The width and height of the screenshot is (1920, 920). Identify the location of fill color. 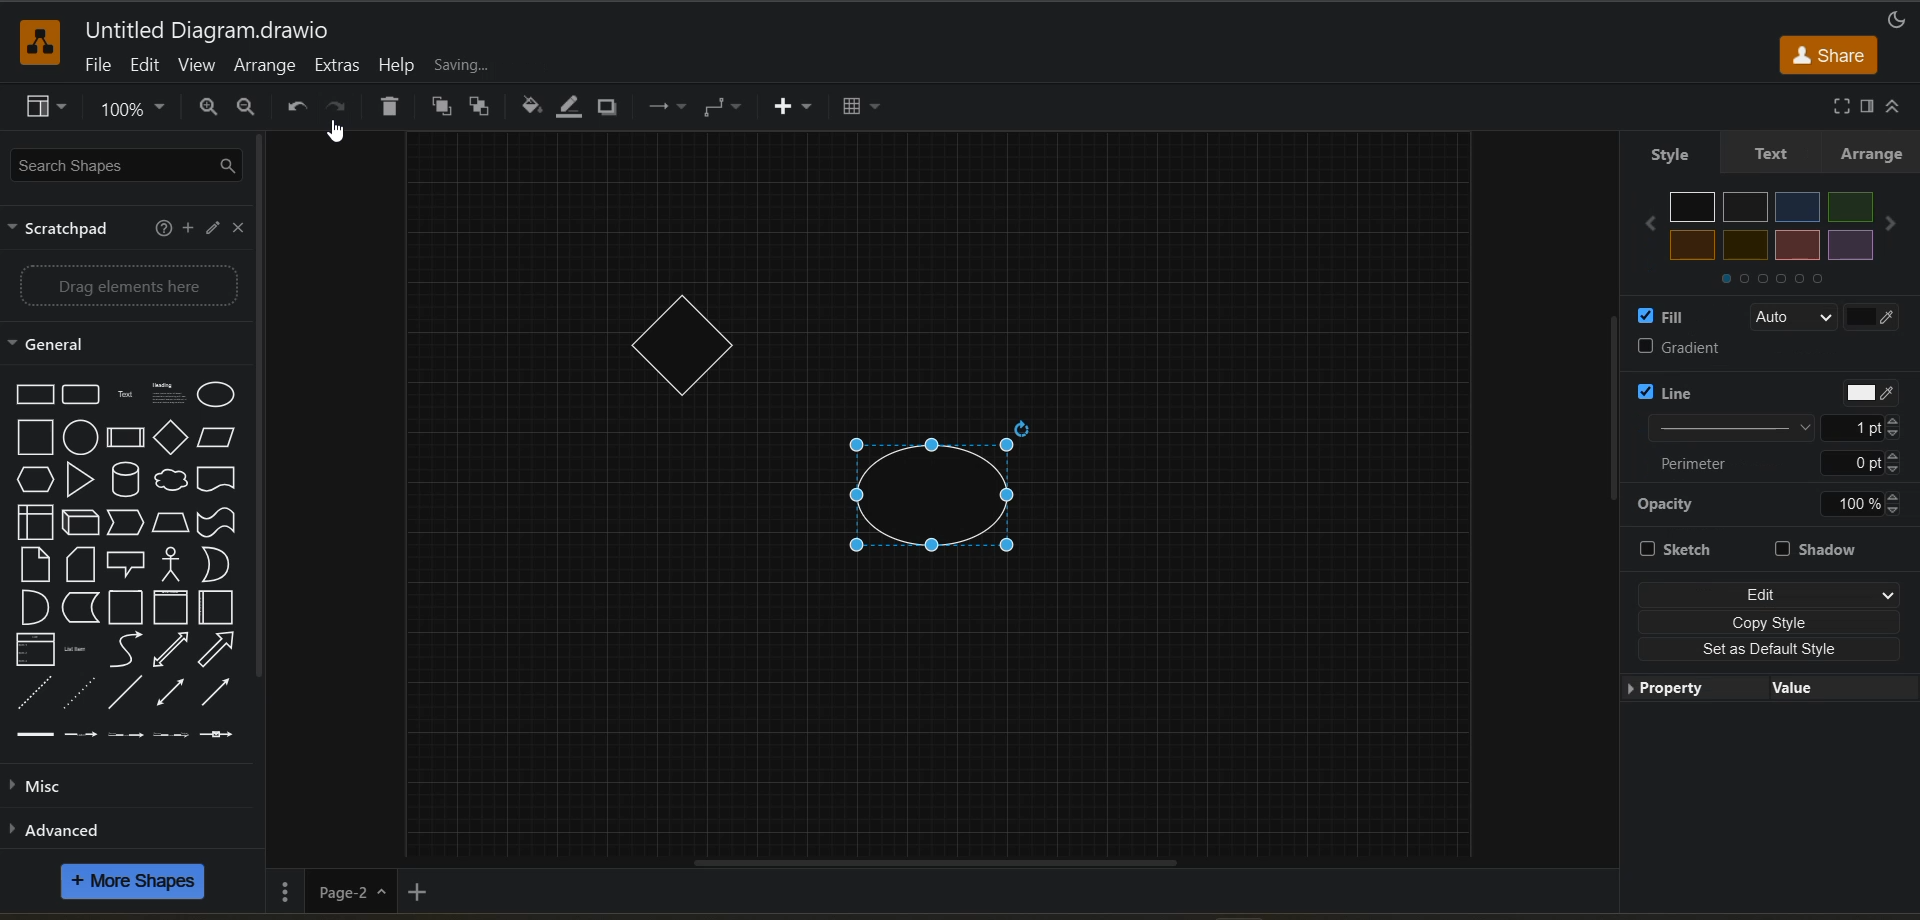
(534, 109).